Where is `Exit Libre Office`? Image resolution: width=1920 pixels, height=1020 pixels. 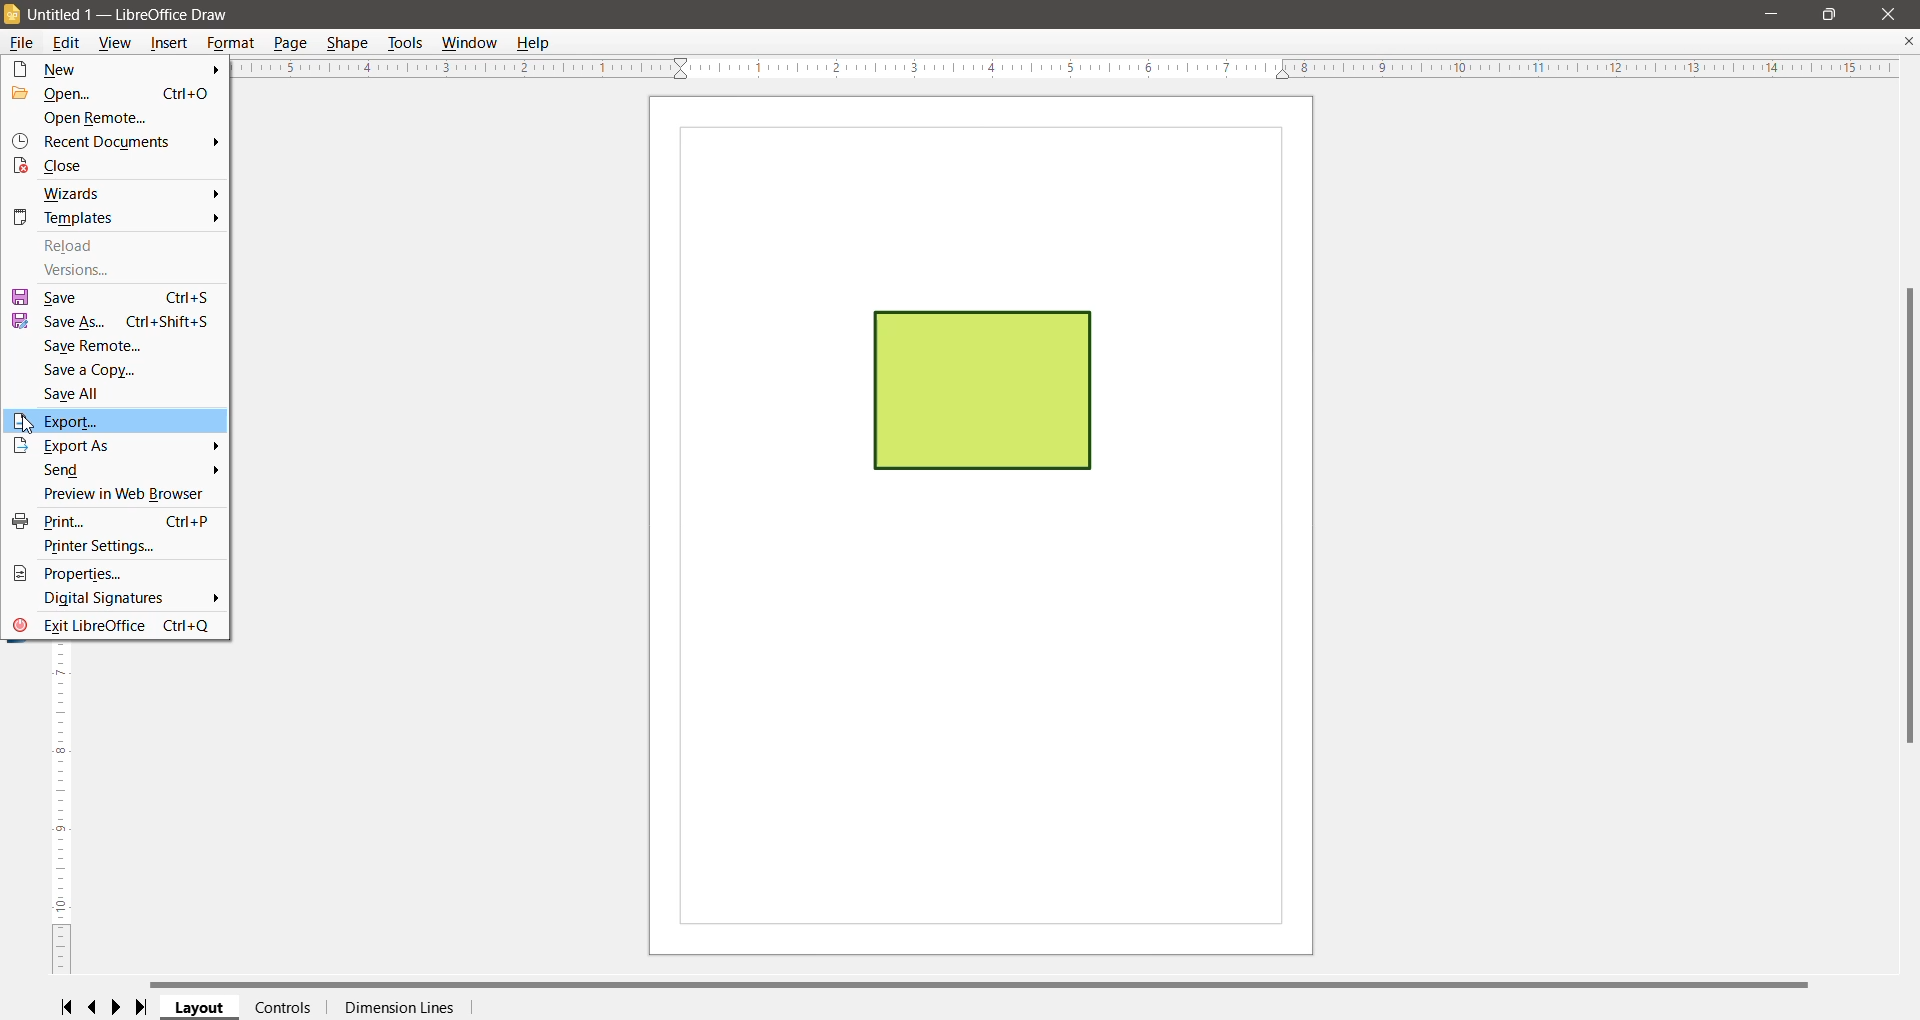 Exit Libre Office is located at coordinates (113, 627).